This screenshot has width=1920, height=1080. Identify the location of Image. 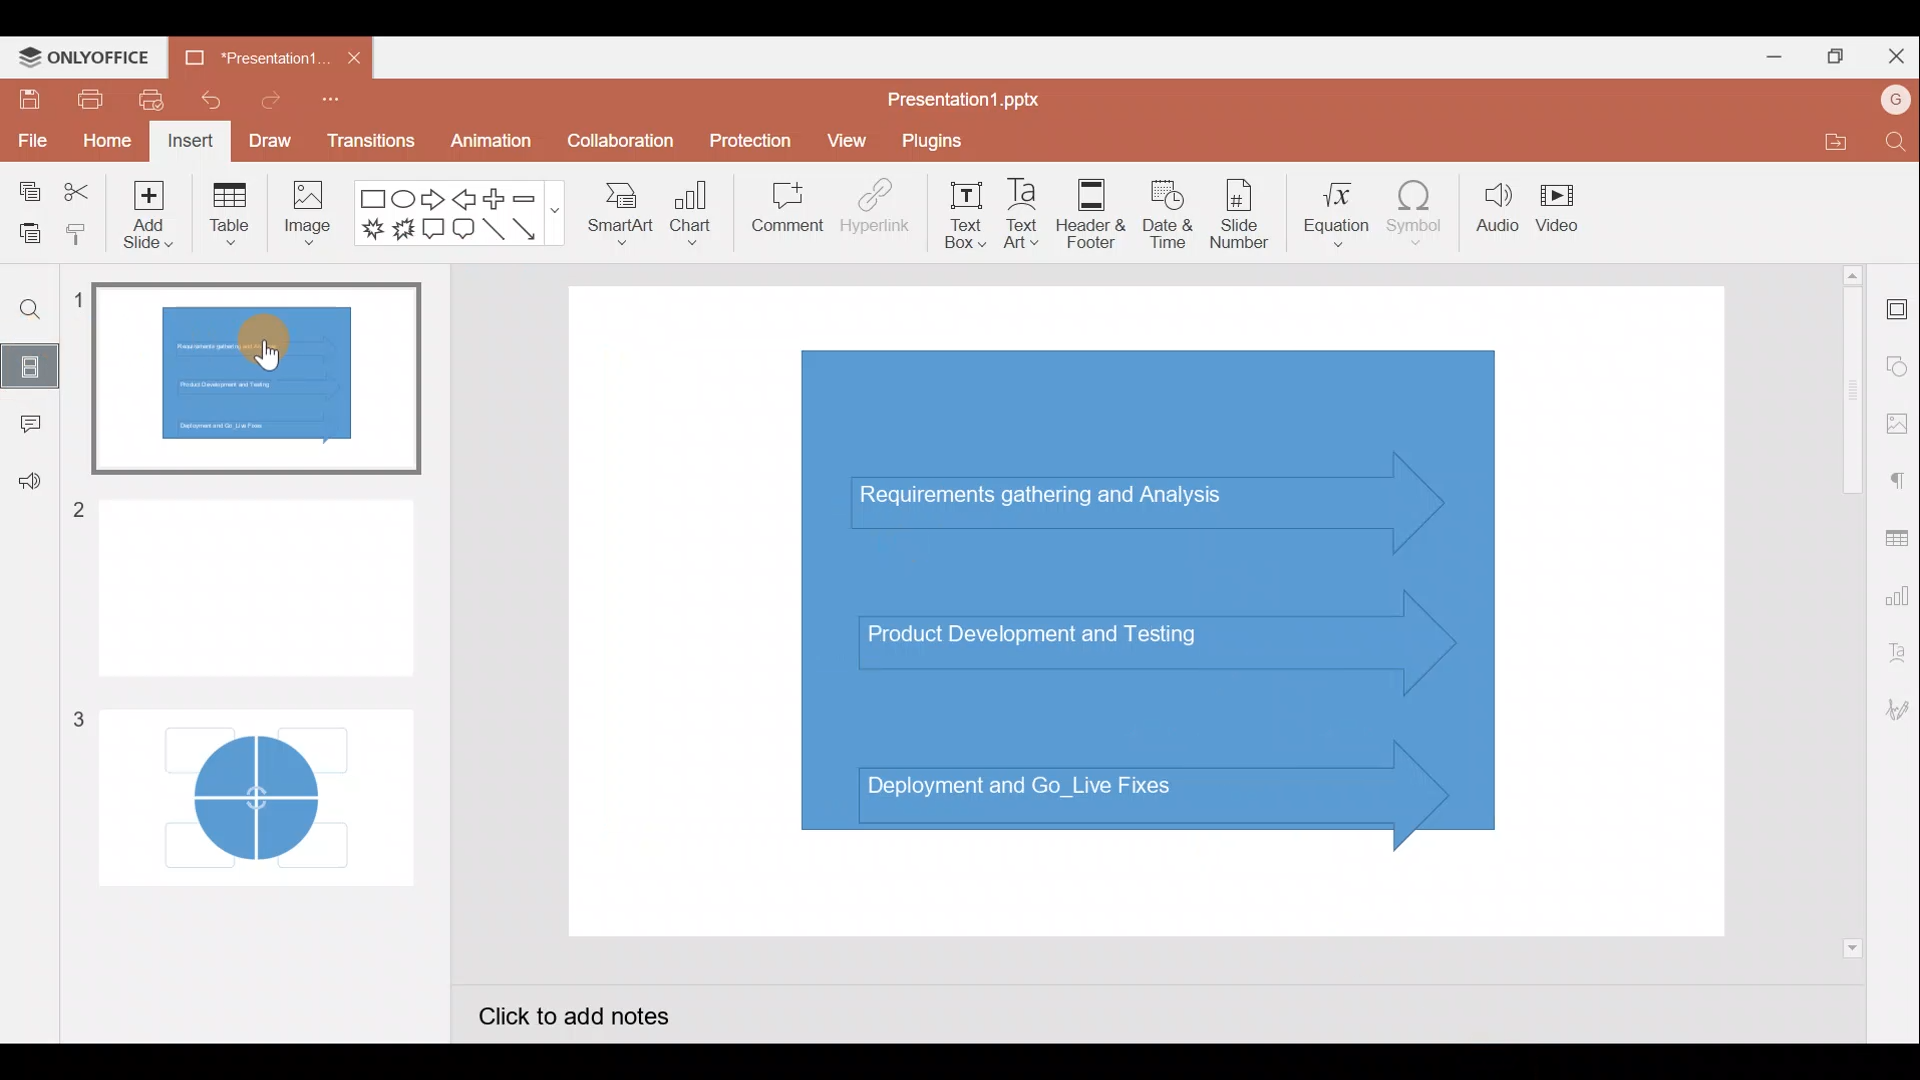
(311, 221).